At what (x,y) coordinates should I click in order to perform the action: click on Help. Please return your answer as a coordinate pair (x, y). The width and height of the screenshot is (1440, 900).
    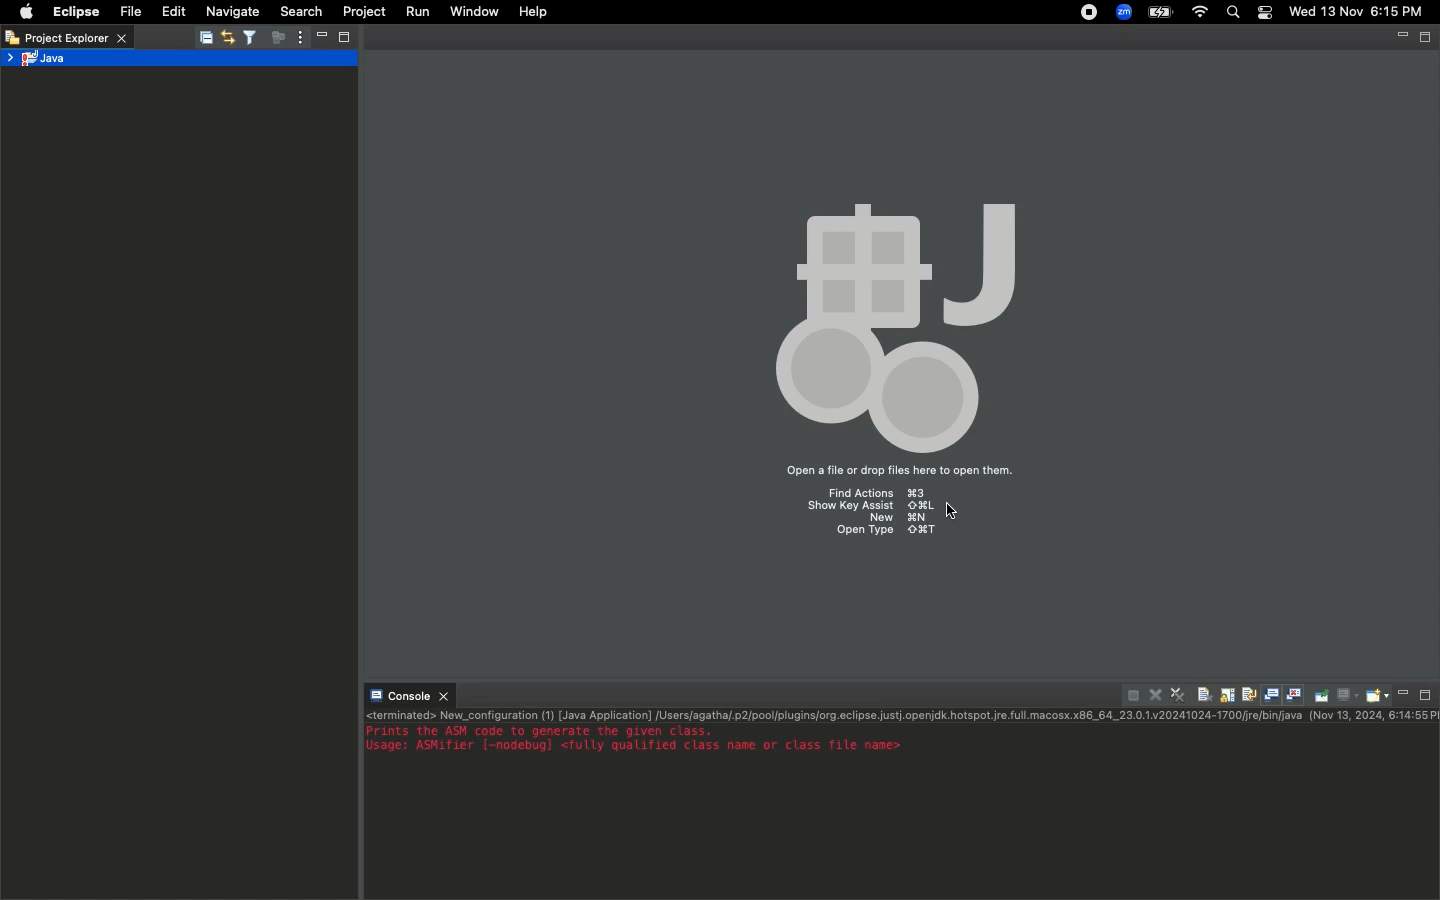
    Looking at the image, I should click on (538, 11).